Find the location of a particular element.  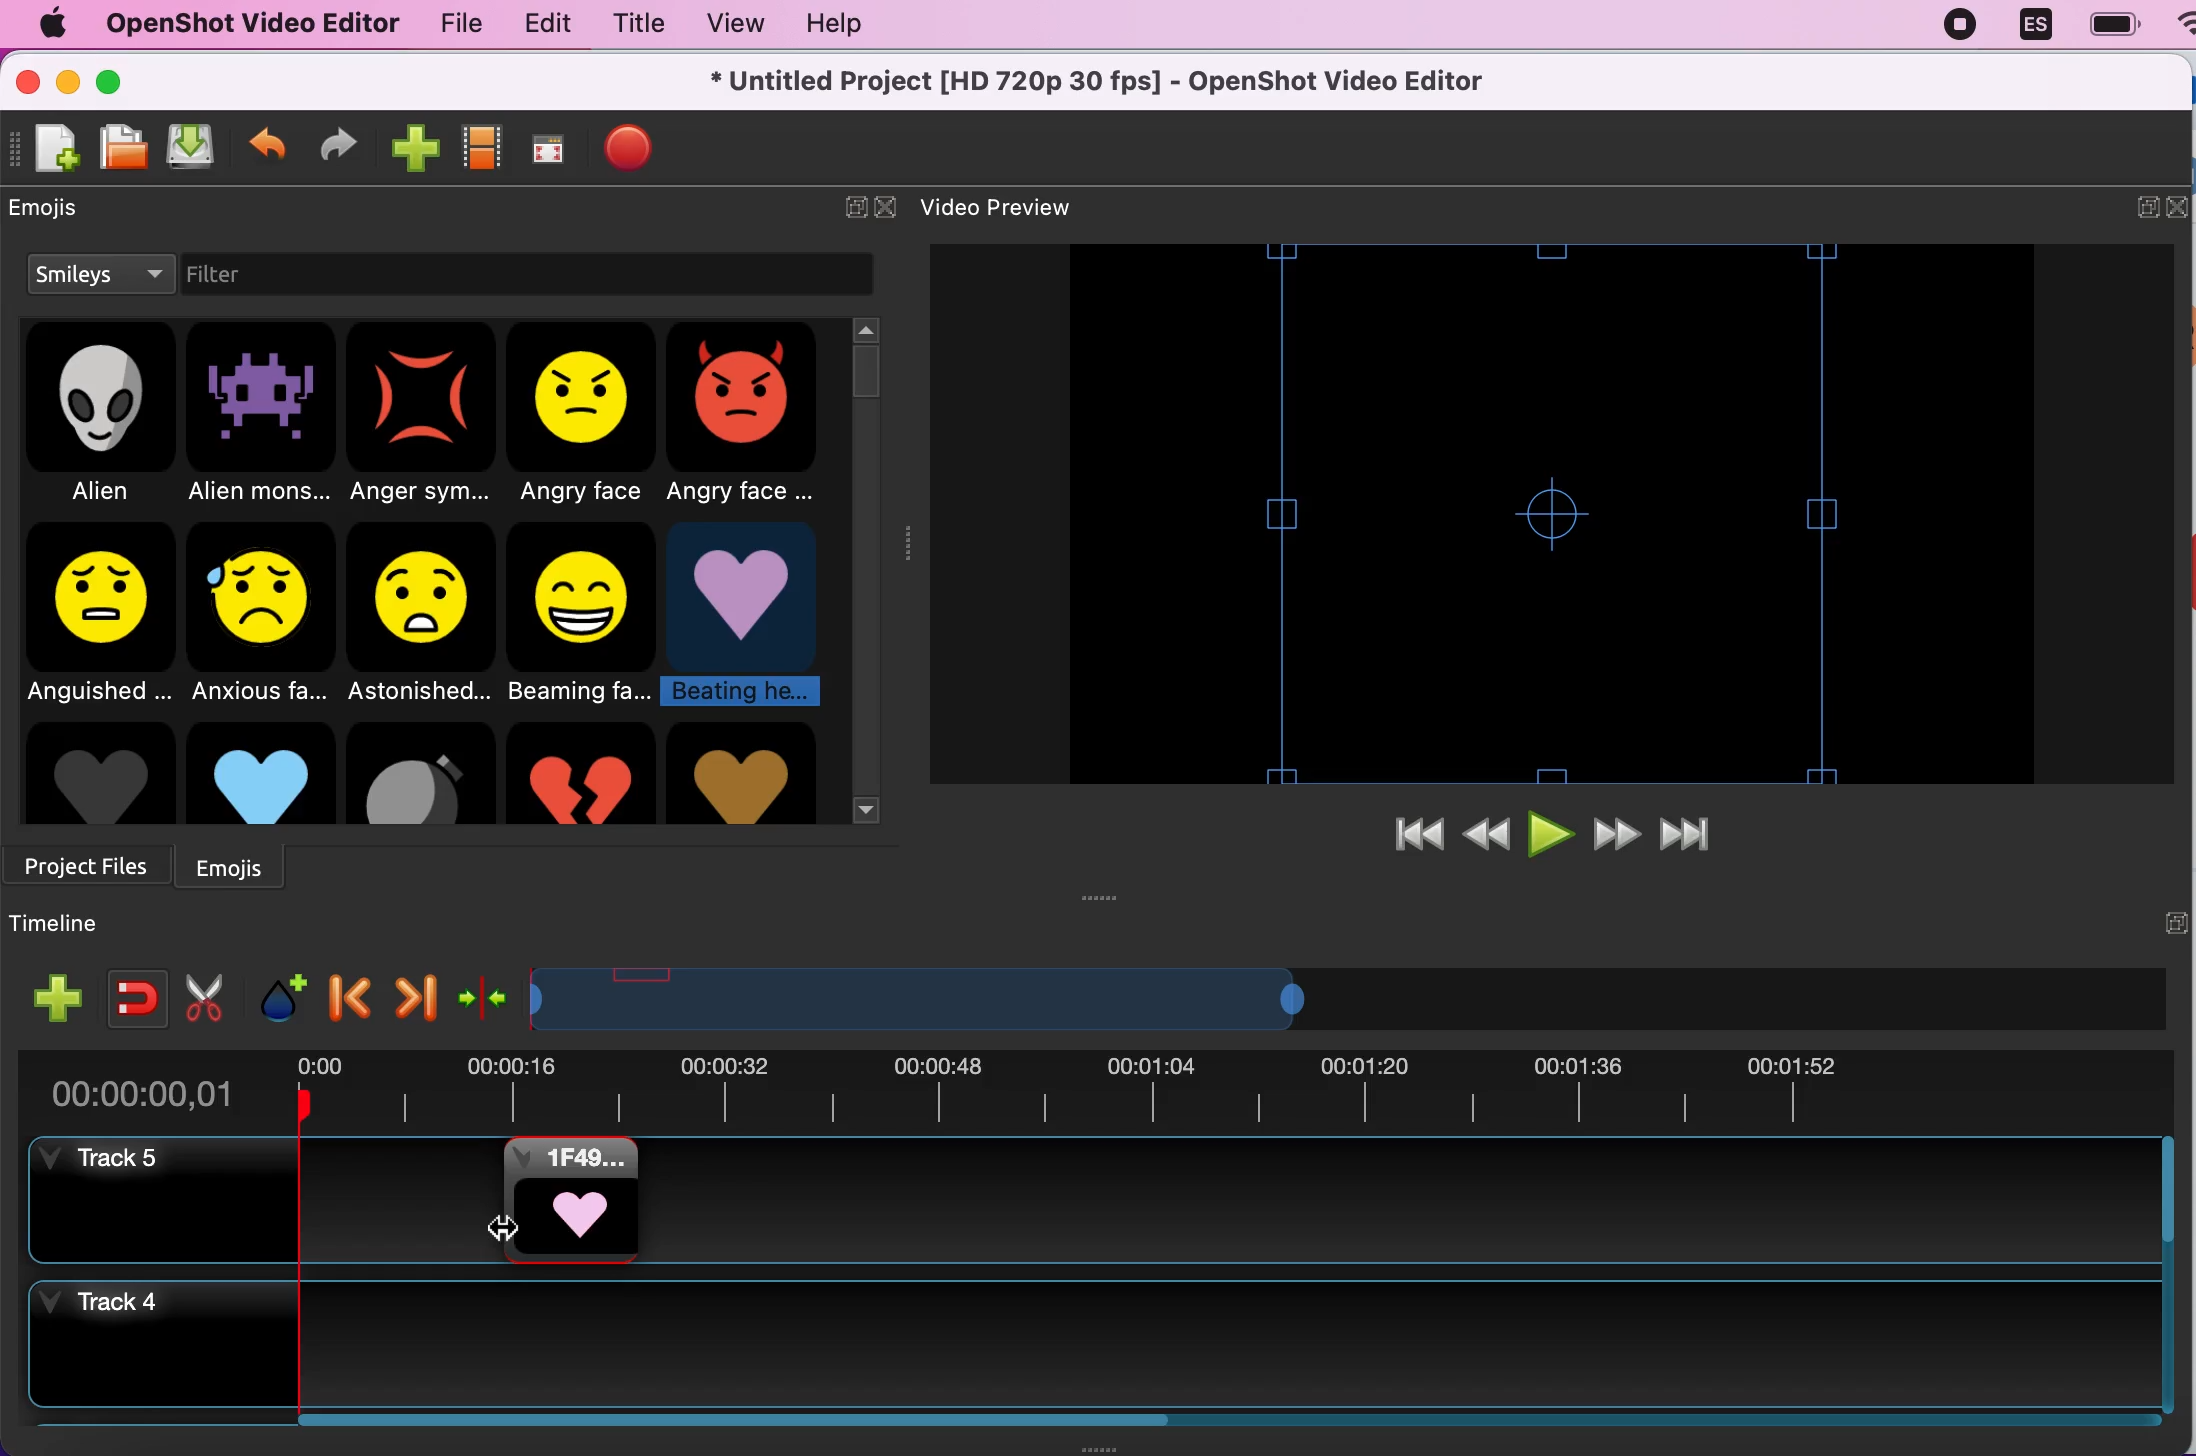

add track is located at coordinates (58, 998).